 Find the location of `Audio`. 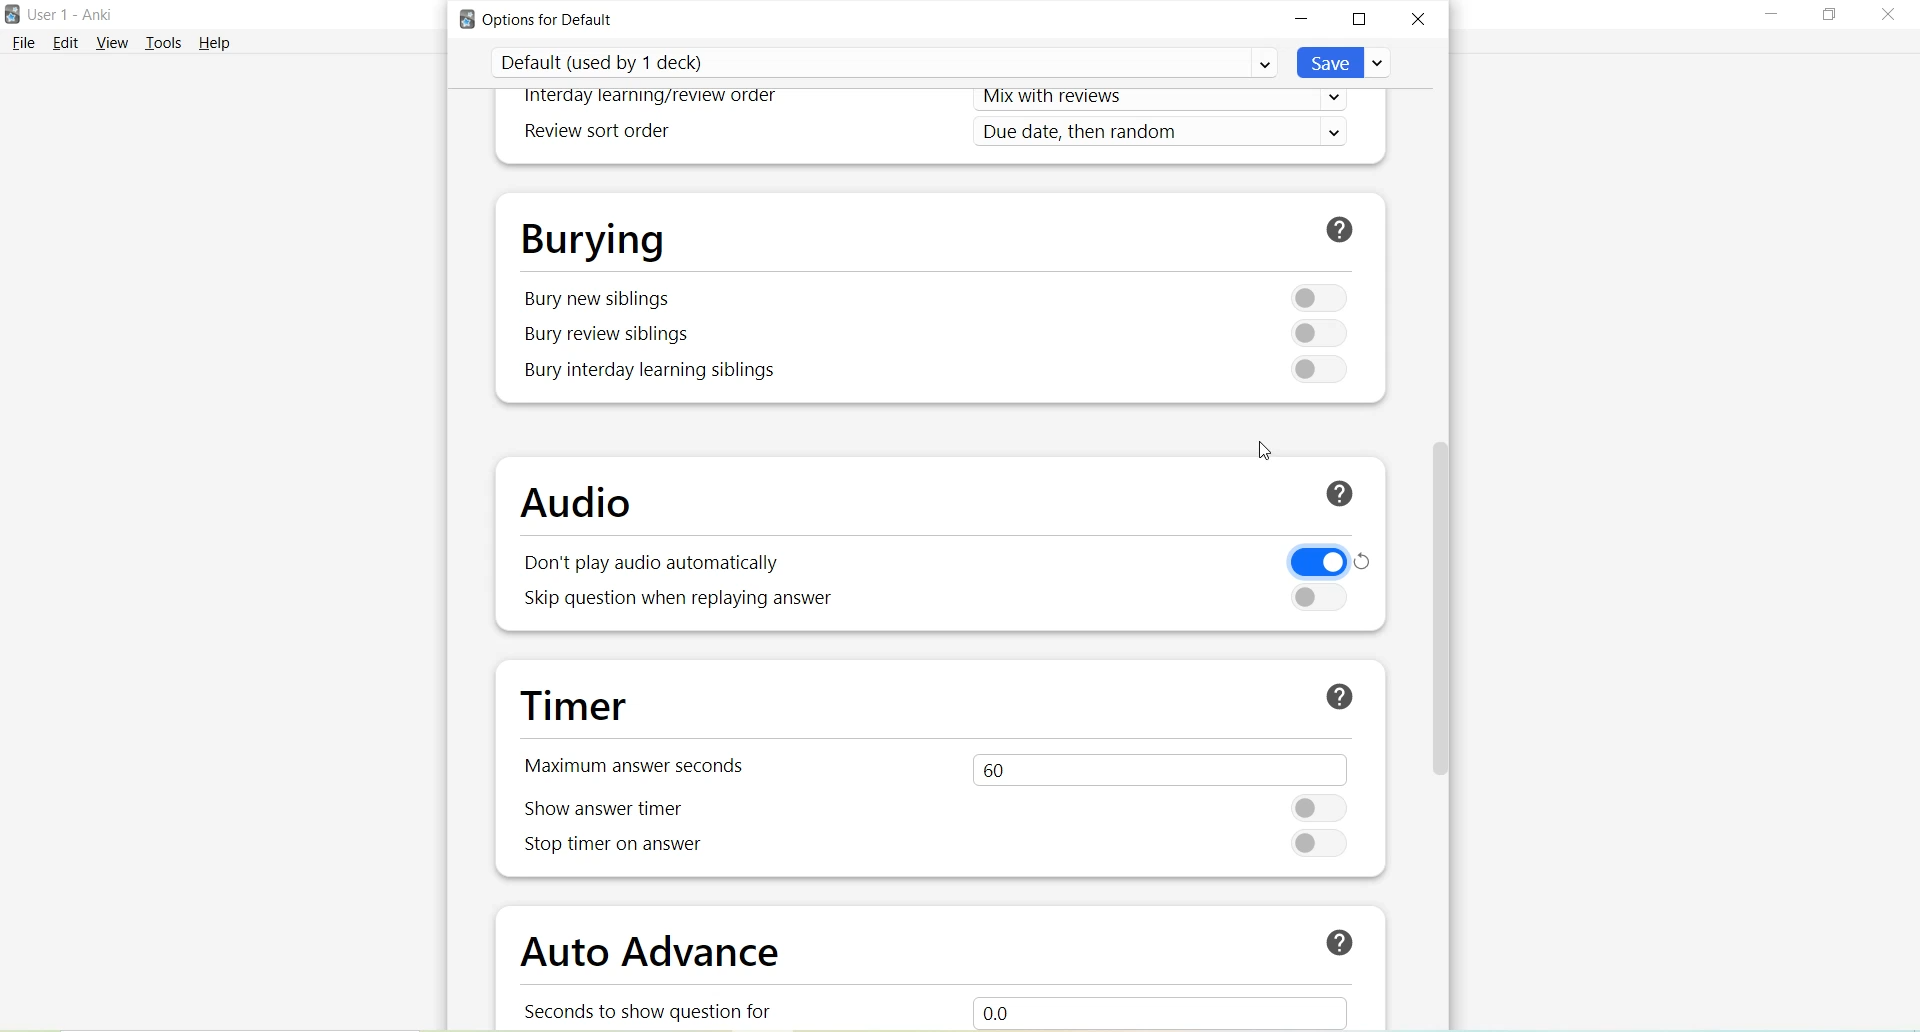

Audio is located at coordinates (586, 504).